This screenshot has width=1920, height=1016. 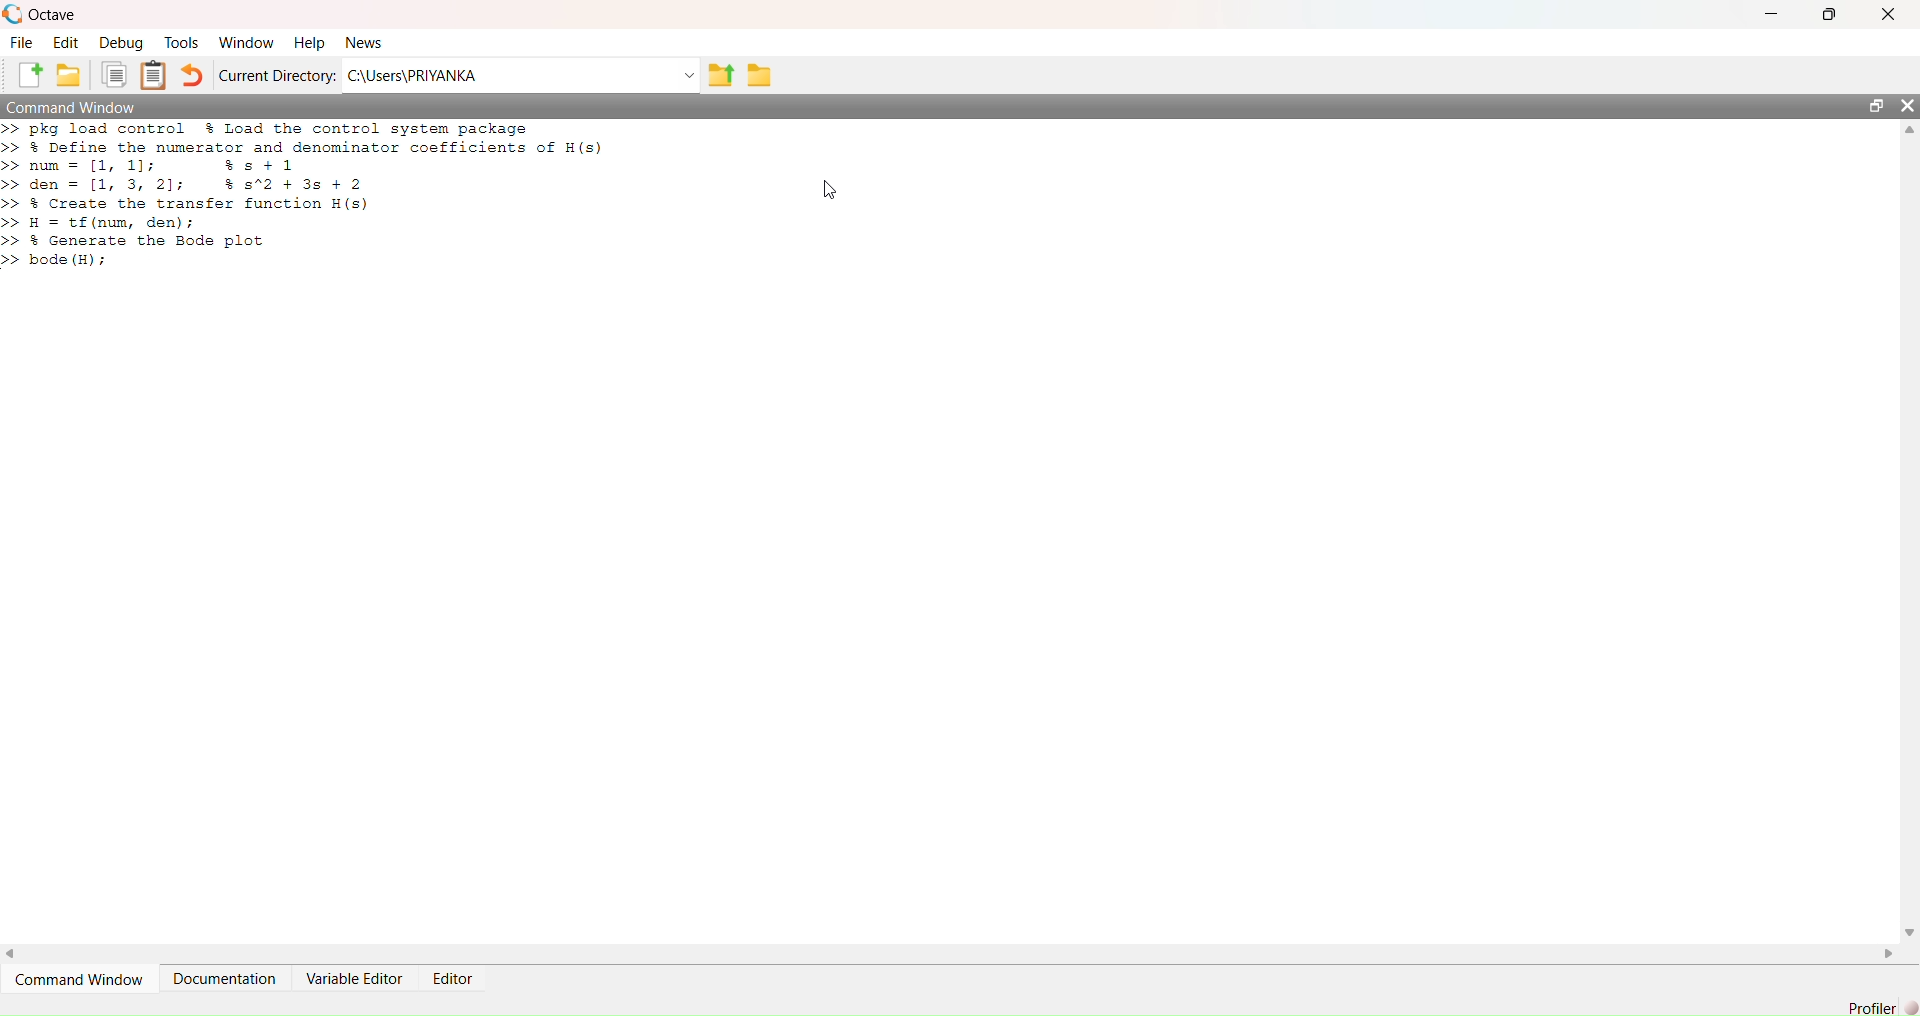 I want to click on close, so click(x=1887, y=13).